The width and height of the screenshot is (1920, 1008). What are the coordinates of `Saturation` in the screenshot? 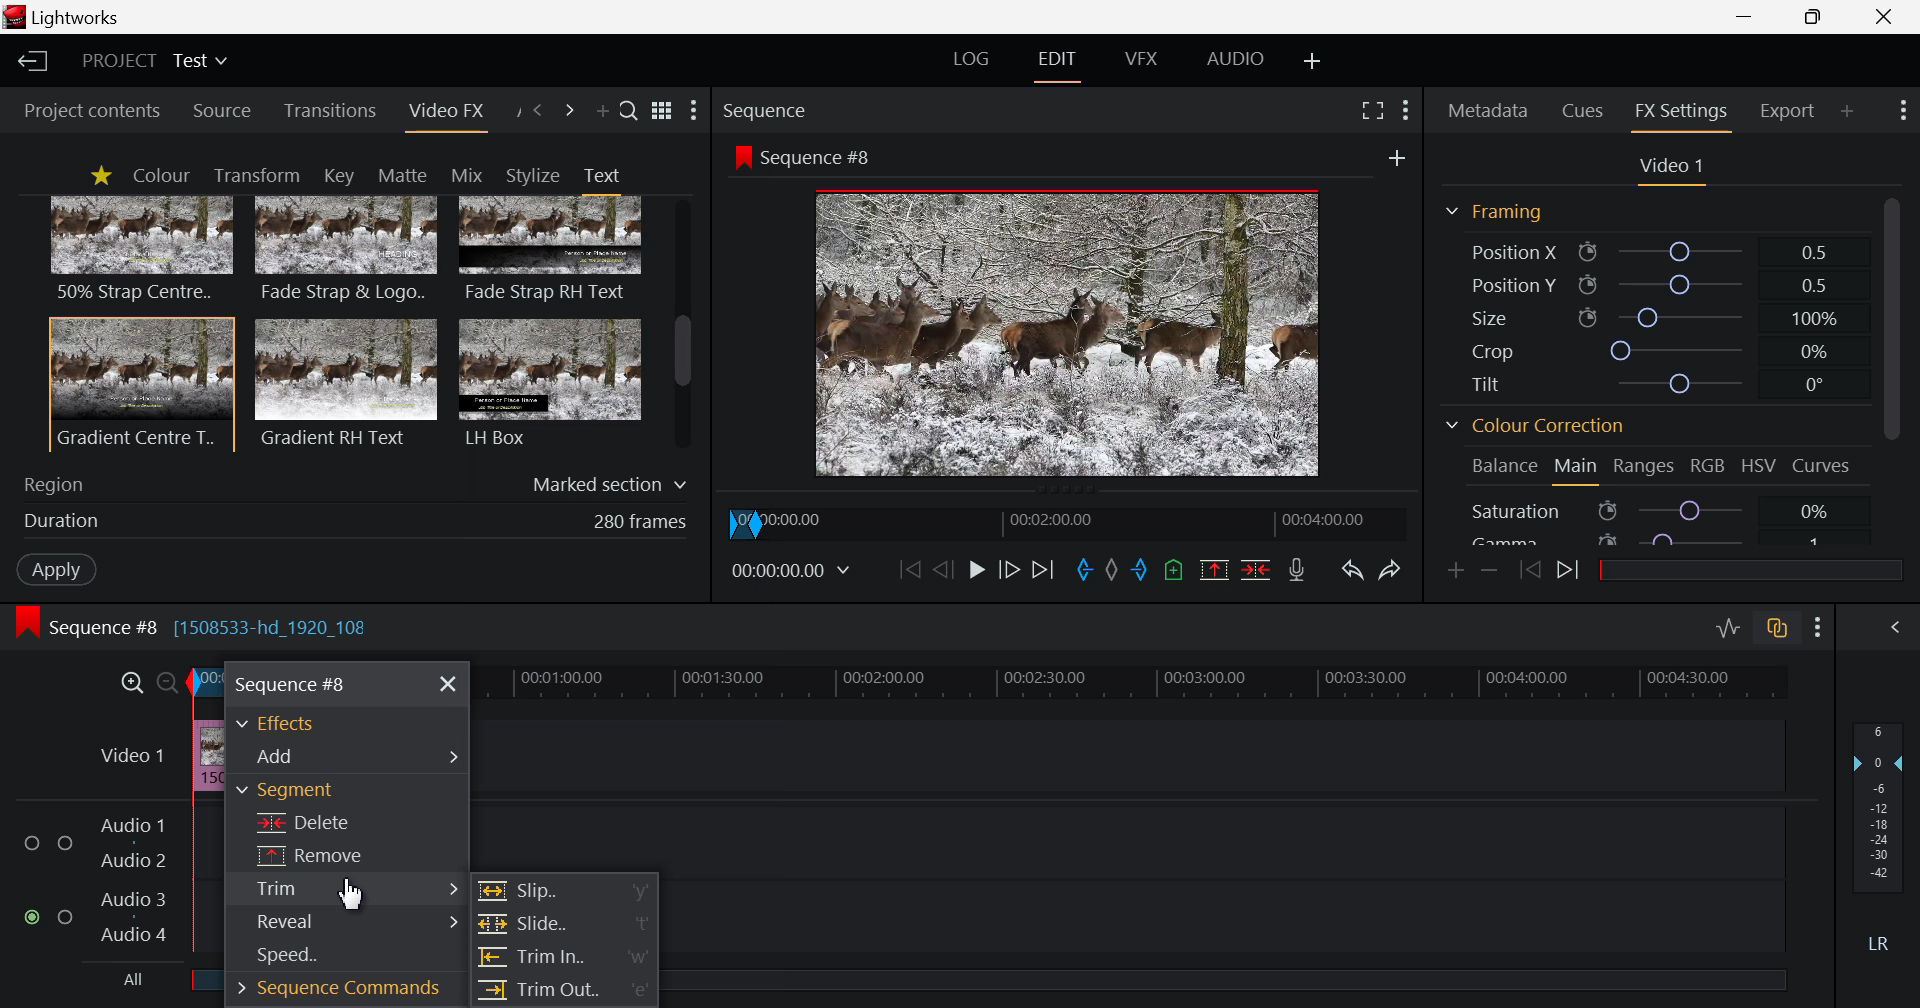 It's located at (1648, 510).